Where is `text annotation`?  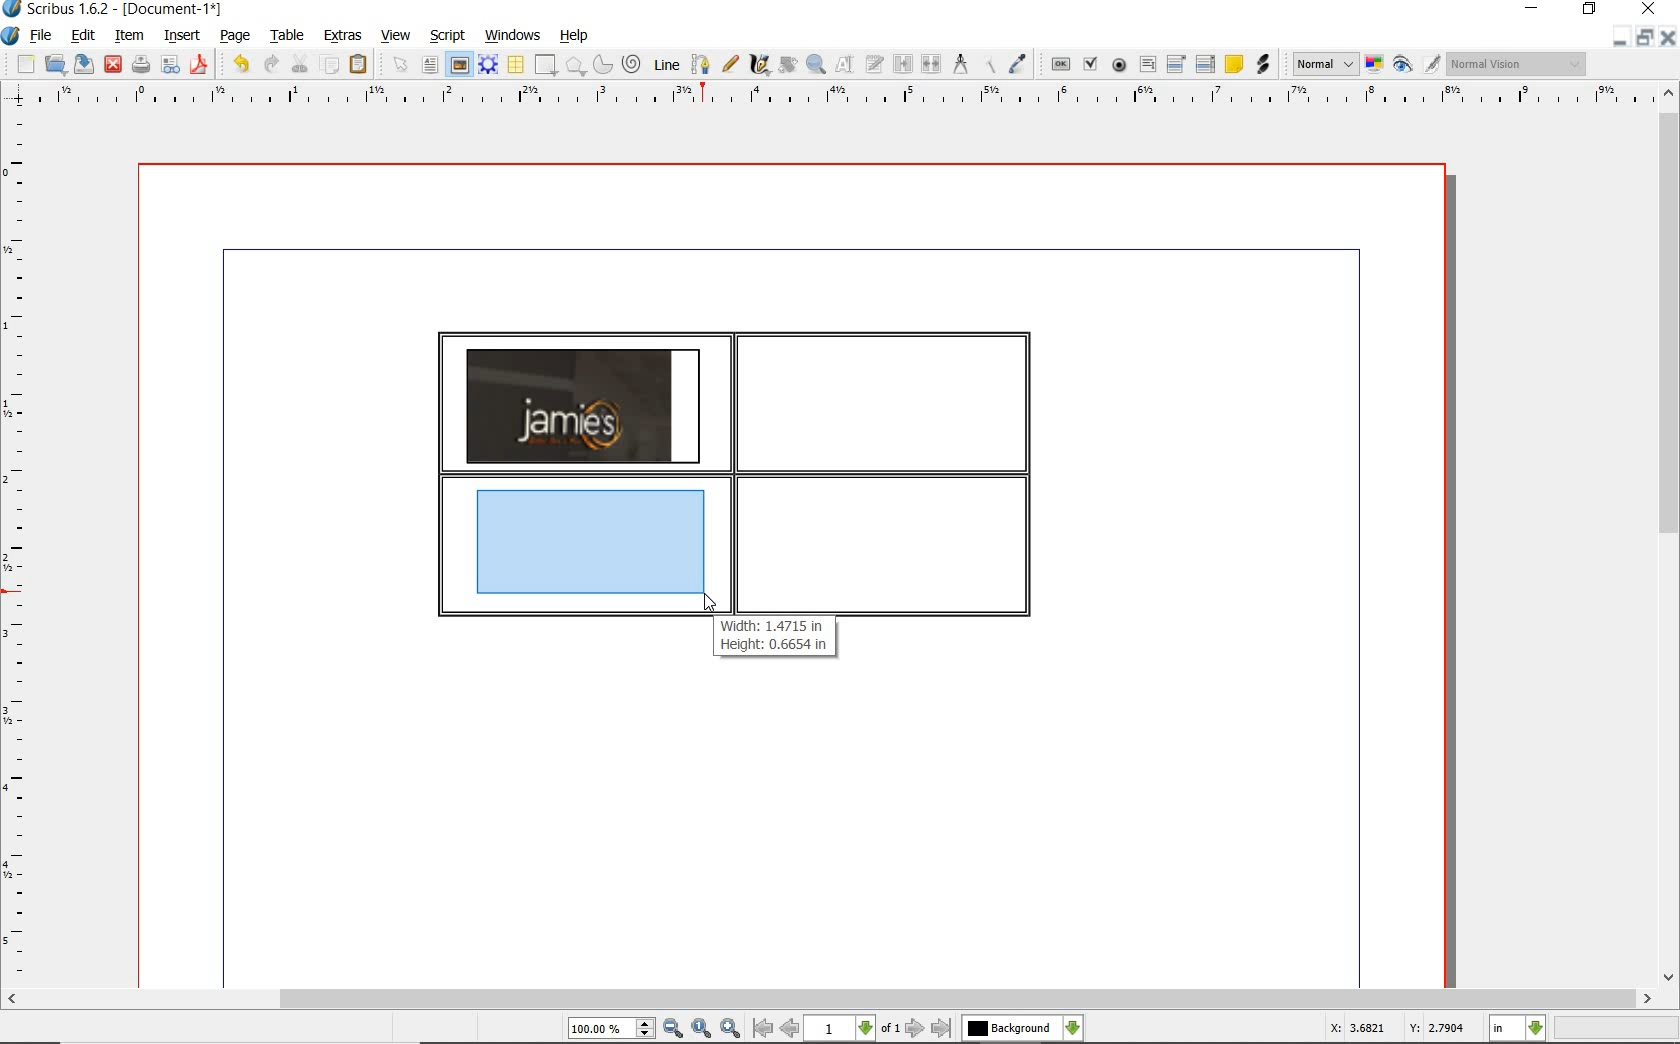 text annotation is located at coordinates (1235, 65).